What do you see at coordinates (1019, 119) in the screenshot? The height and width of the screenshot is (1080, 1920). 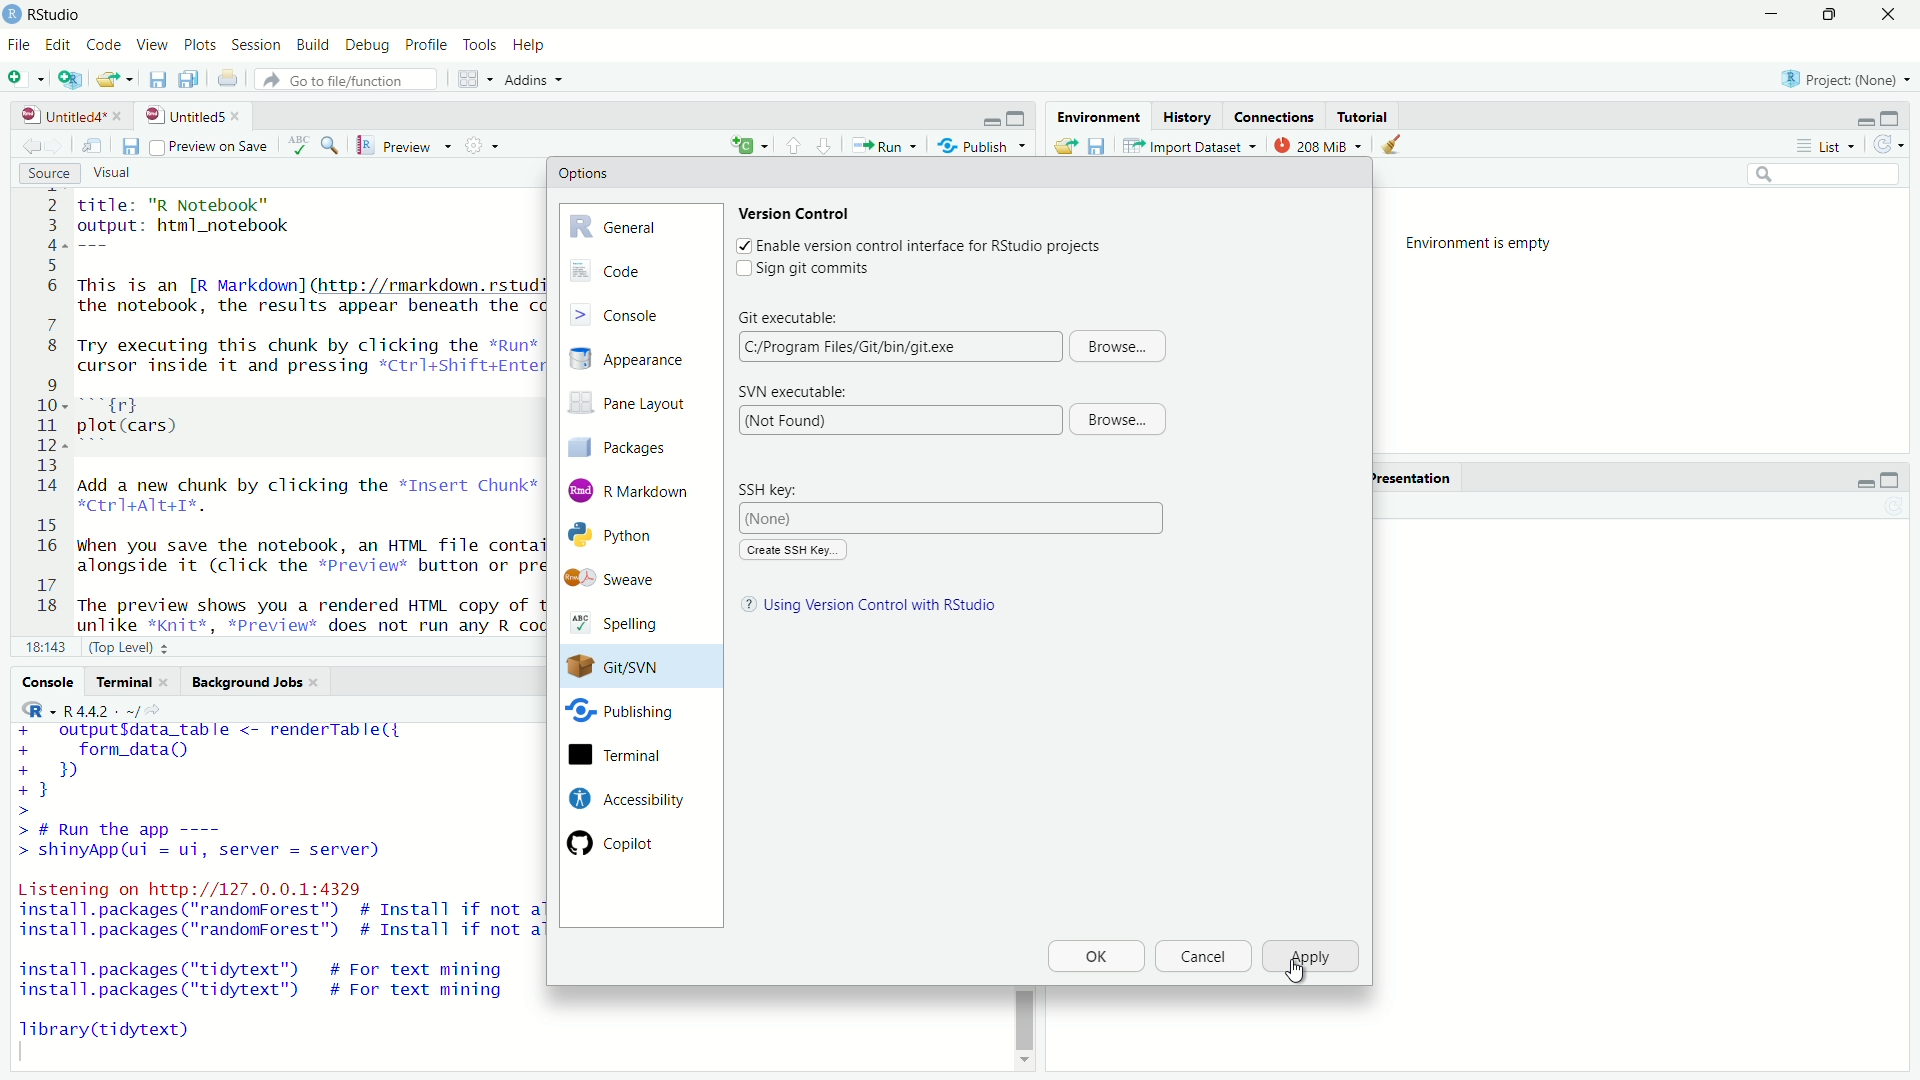 I see `maximize` at bounding box center [1019, 119].